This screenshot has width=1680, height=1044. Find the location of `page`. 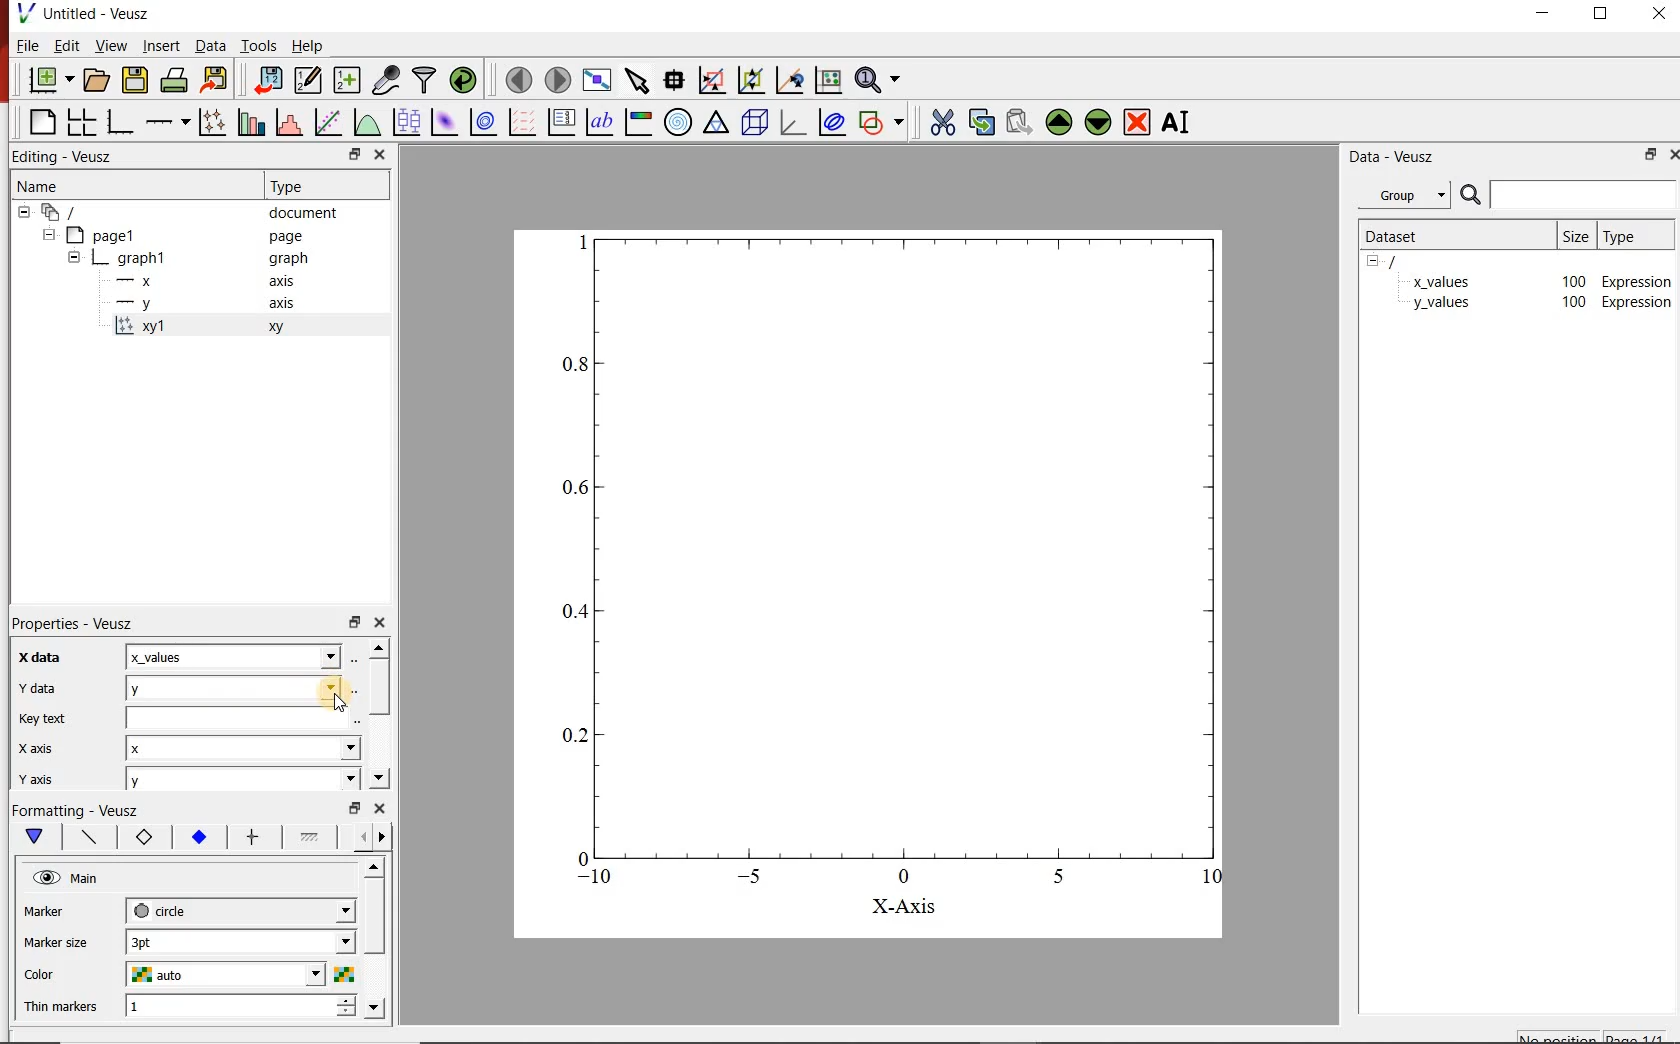

page is located at coordinates (284, 234).